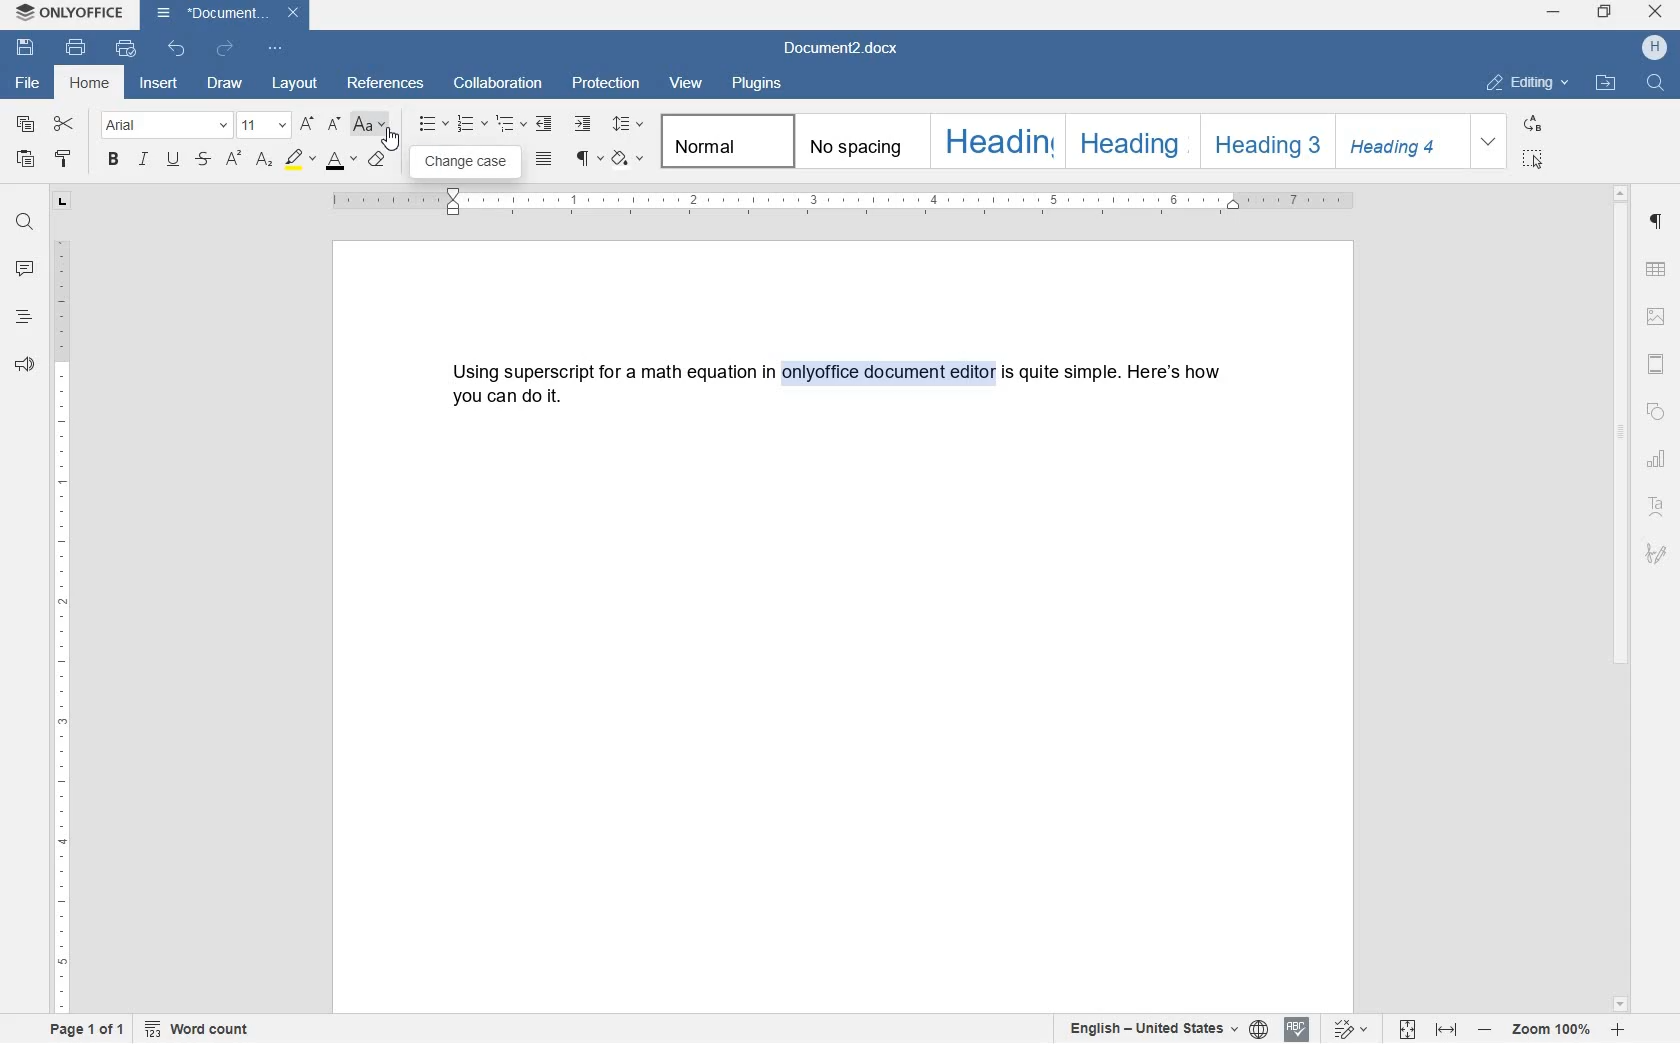 The width and height of the screenshot is (1680, 1044). I want to click on HEADING 4, so click(1400, 142).